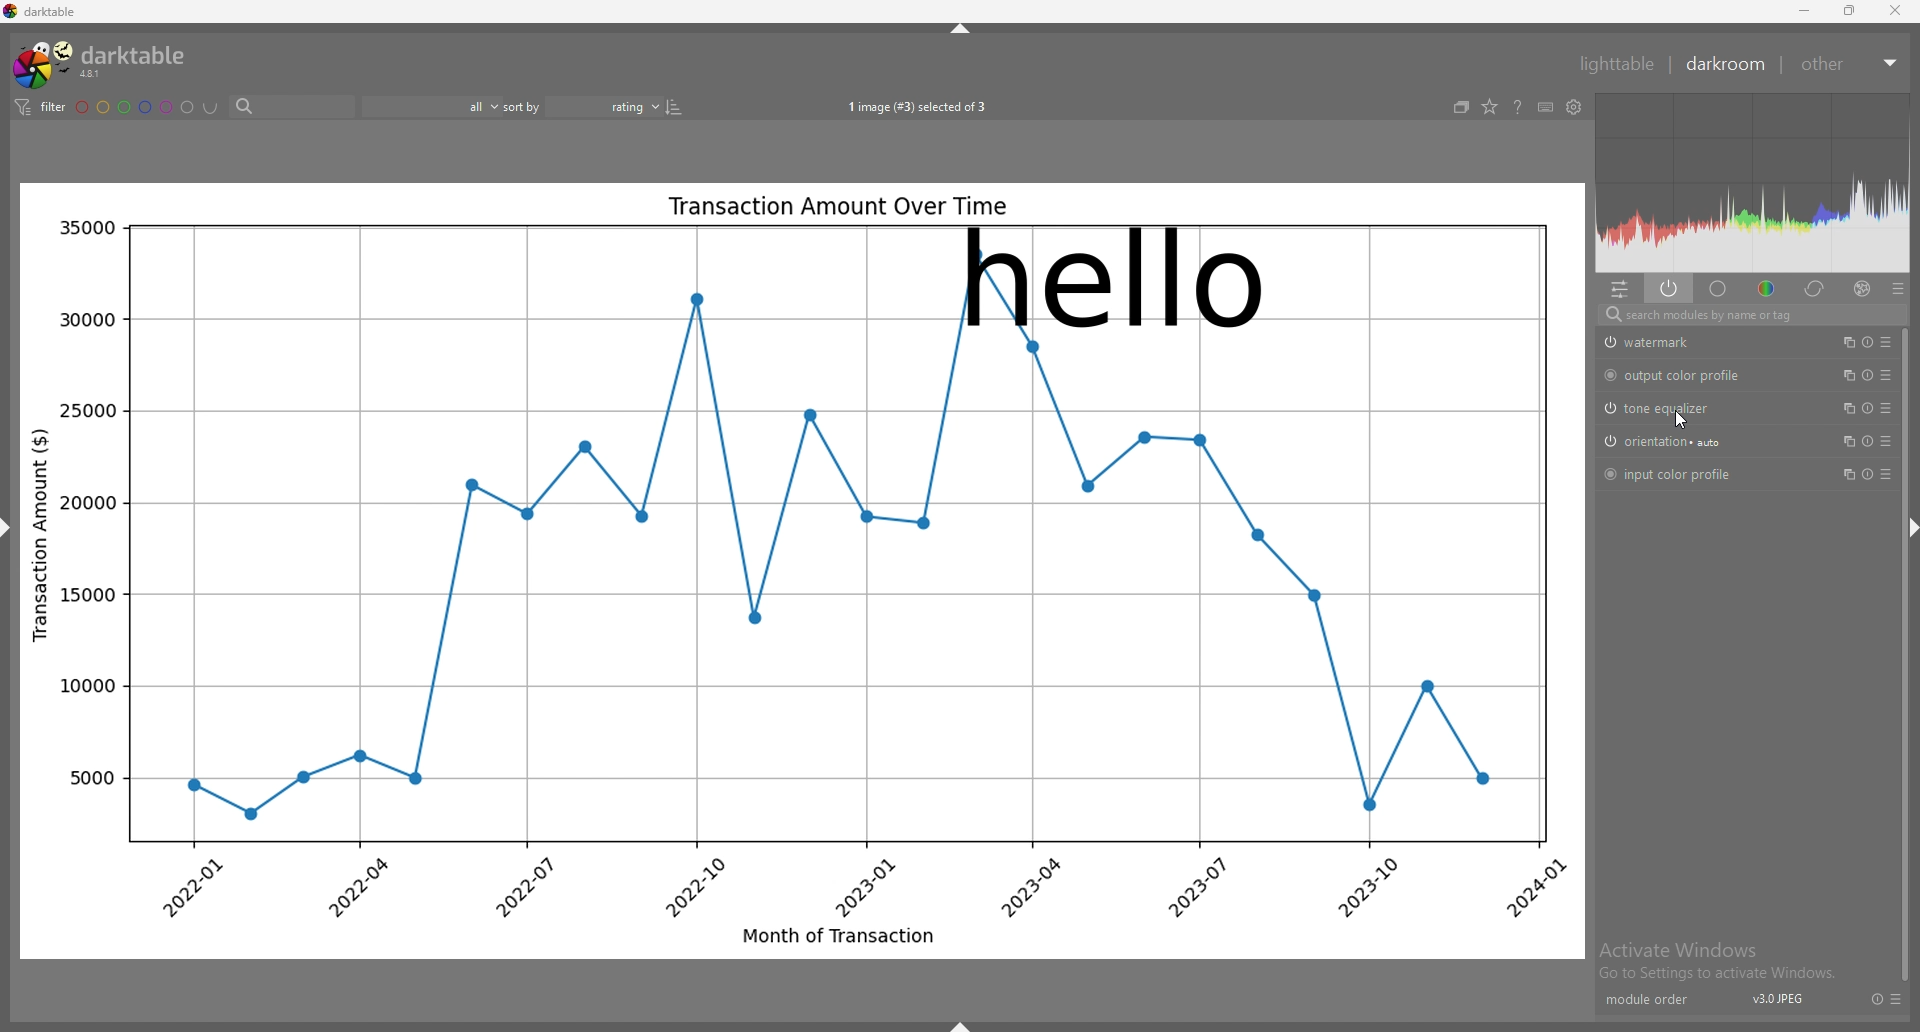 Image resolution: width=1920 pixels, height=1032 pixels. I want to click on filter, so click(40, 109).